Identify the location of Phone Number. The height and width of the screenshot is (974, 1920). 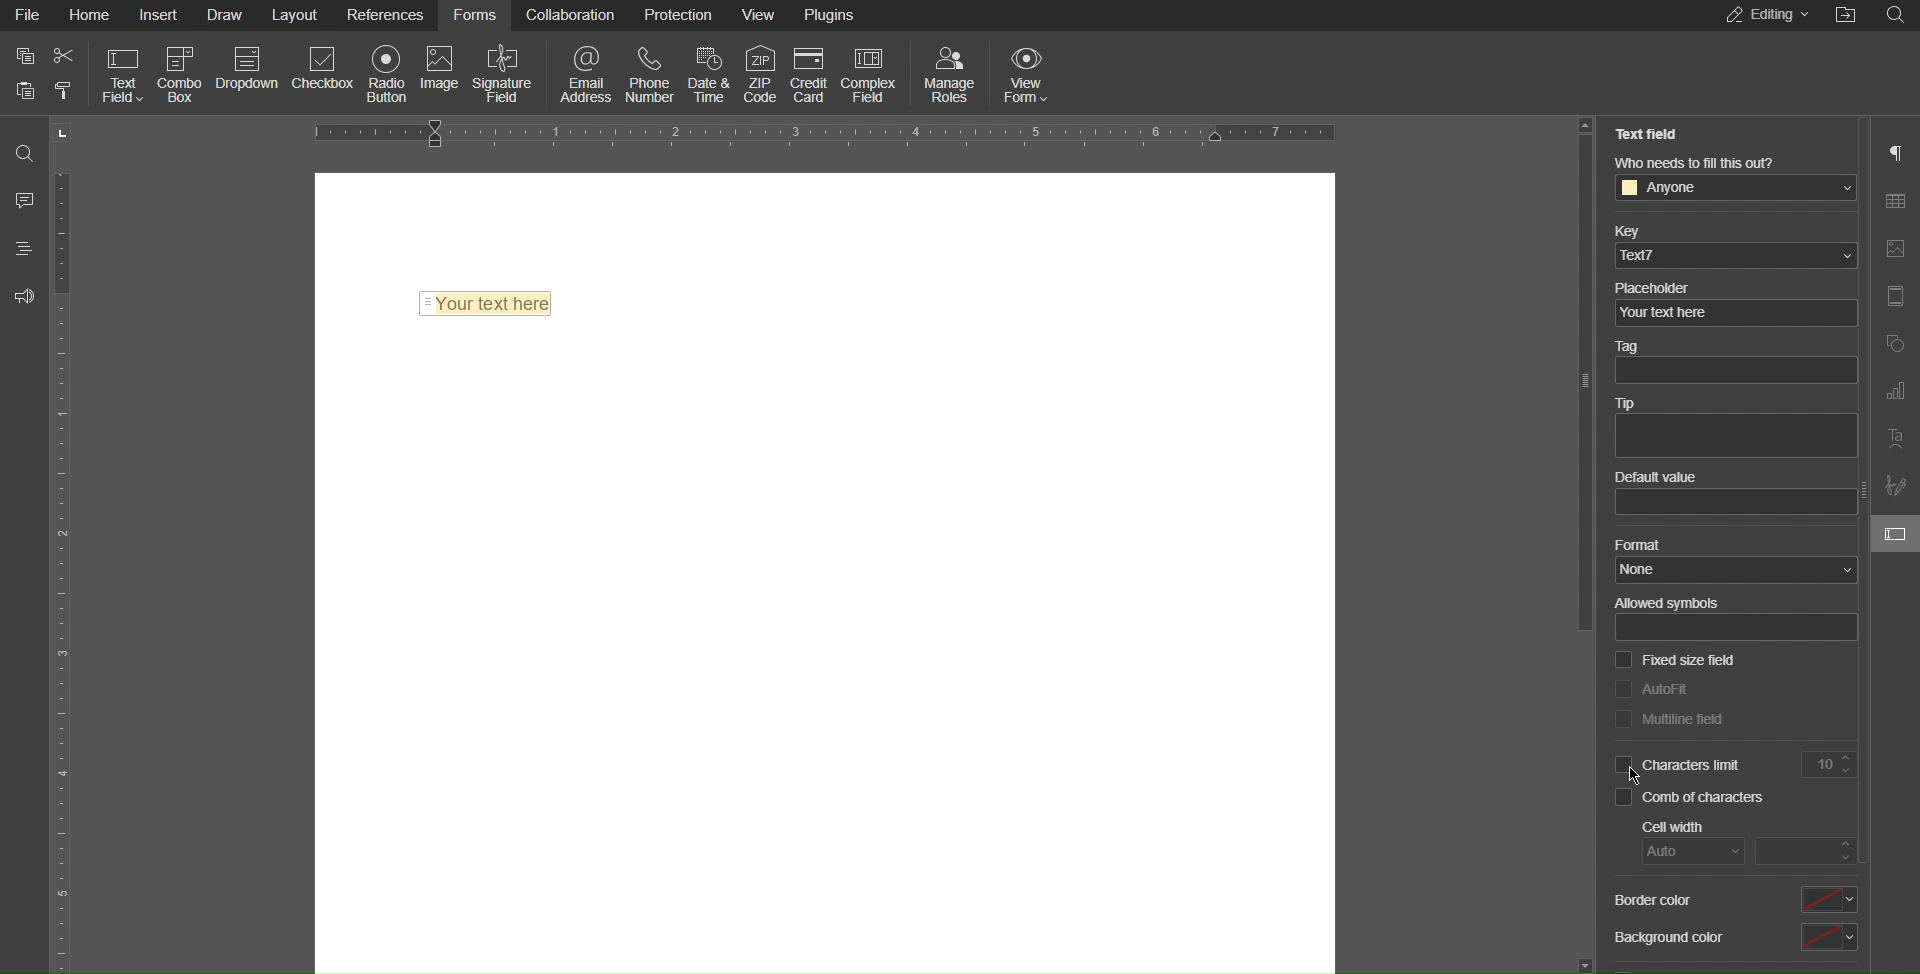
(652, 73).